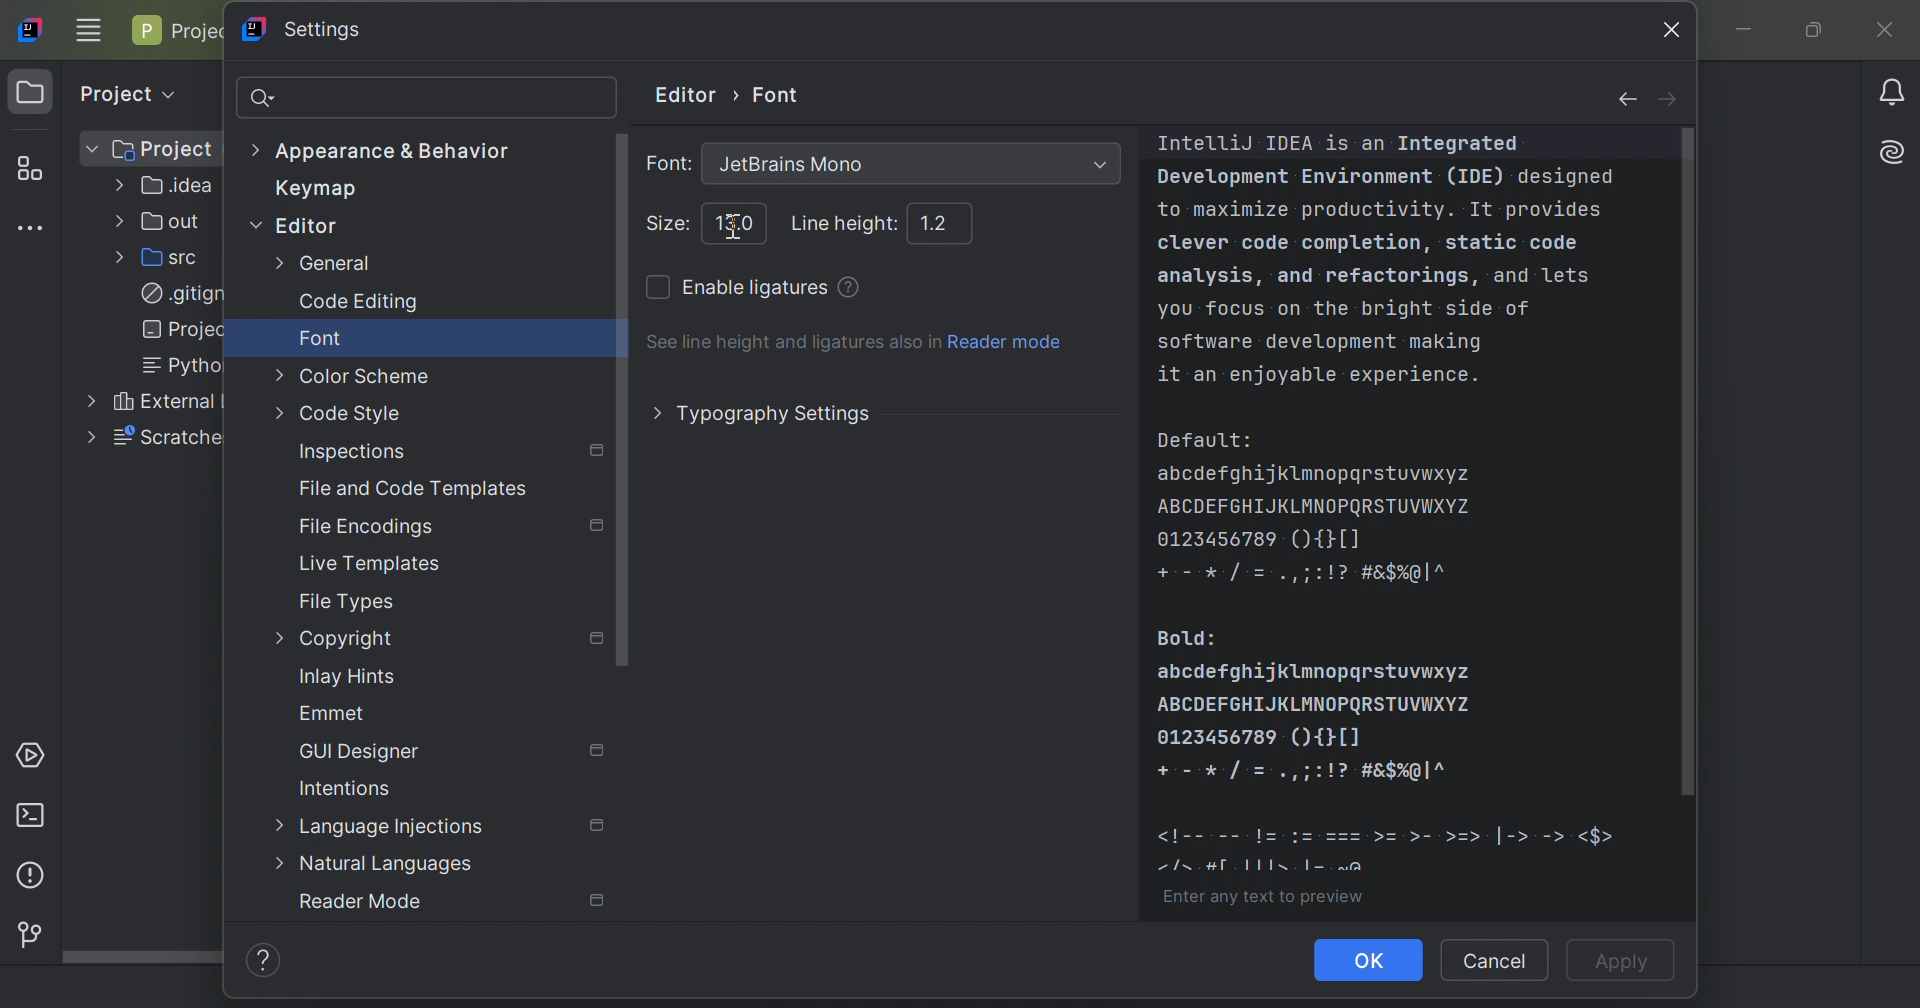 This screenshot has width=1920, height=1008. What do you see at coordinates (1896, 149) in the screenshot?
I see `AI Assistant` at bounding box center [1896, 149].